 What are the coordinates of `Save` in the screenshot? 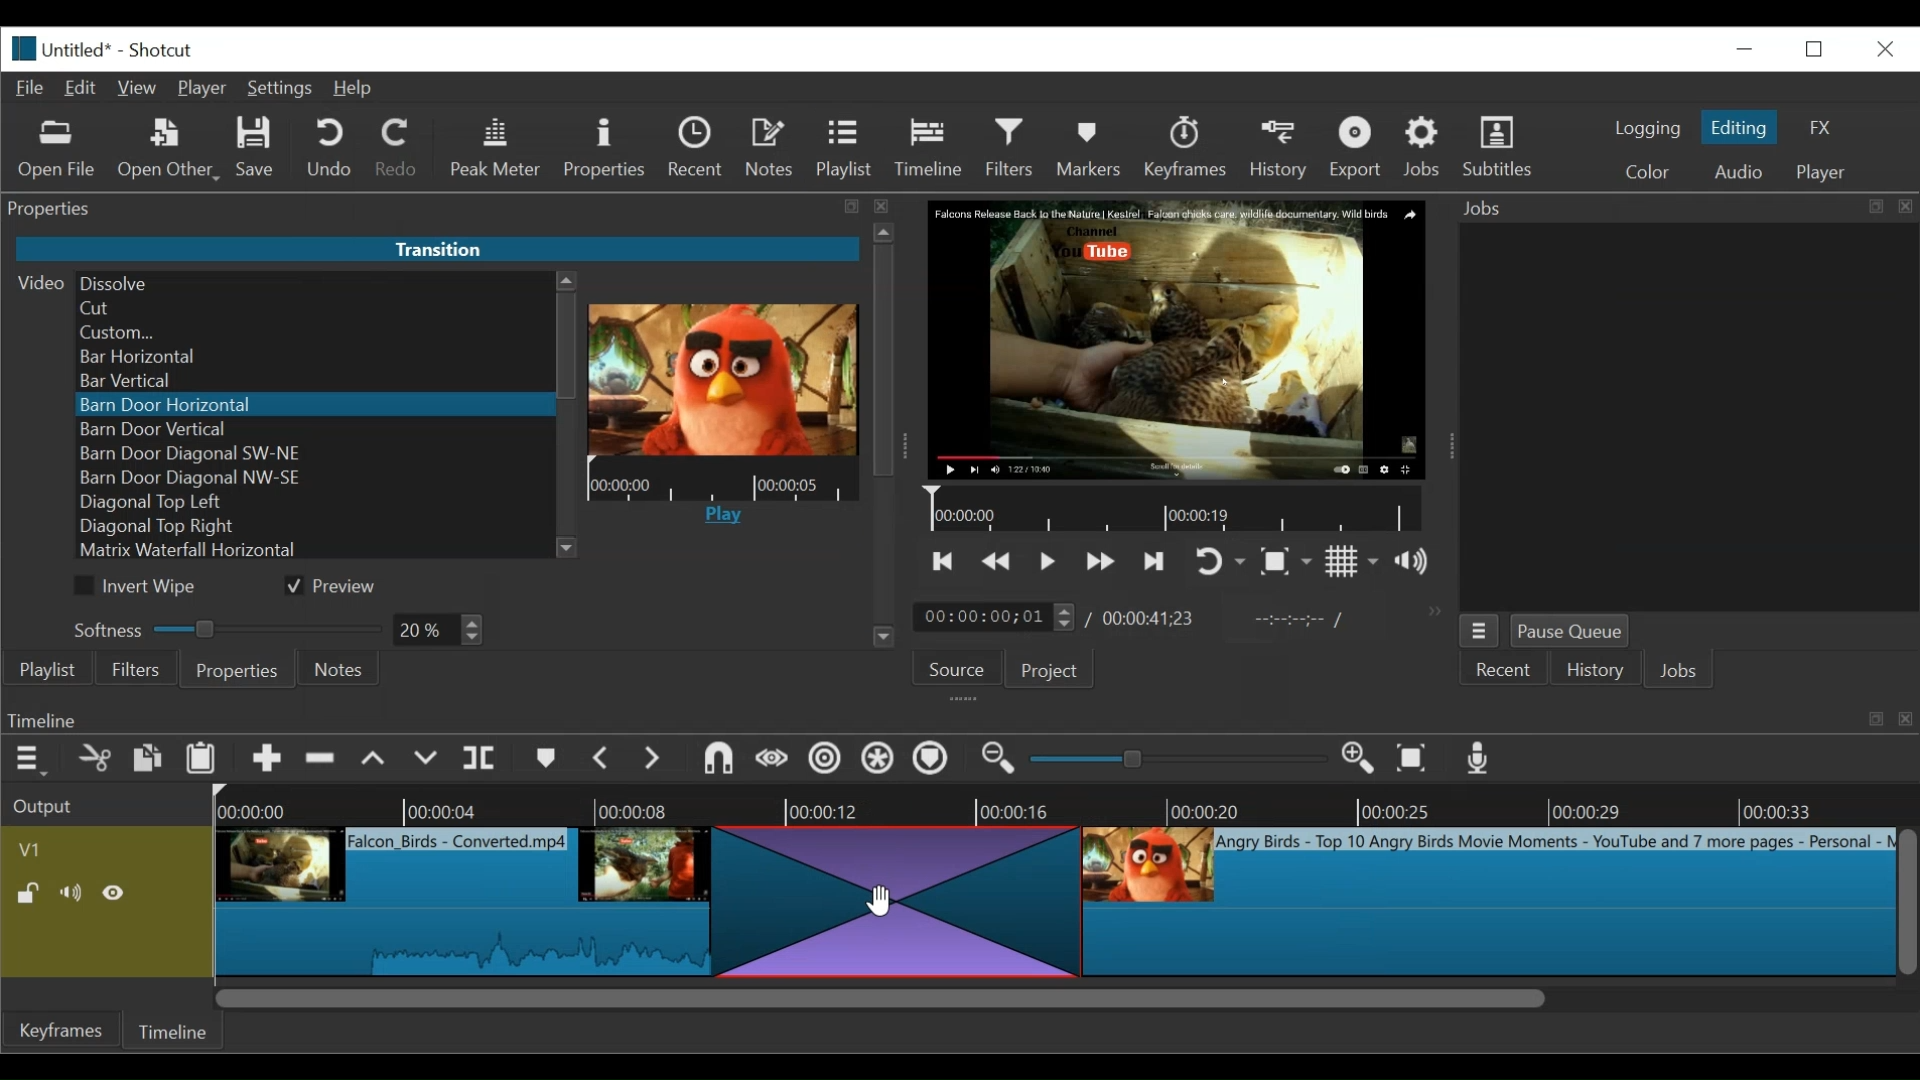 It's located at (259, 148).